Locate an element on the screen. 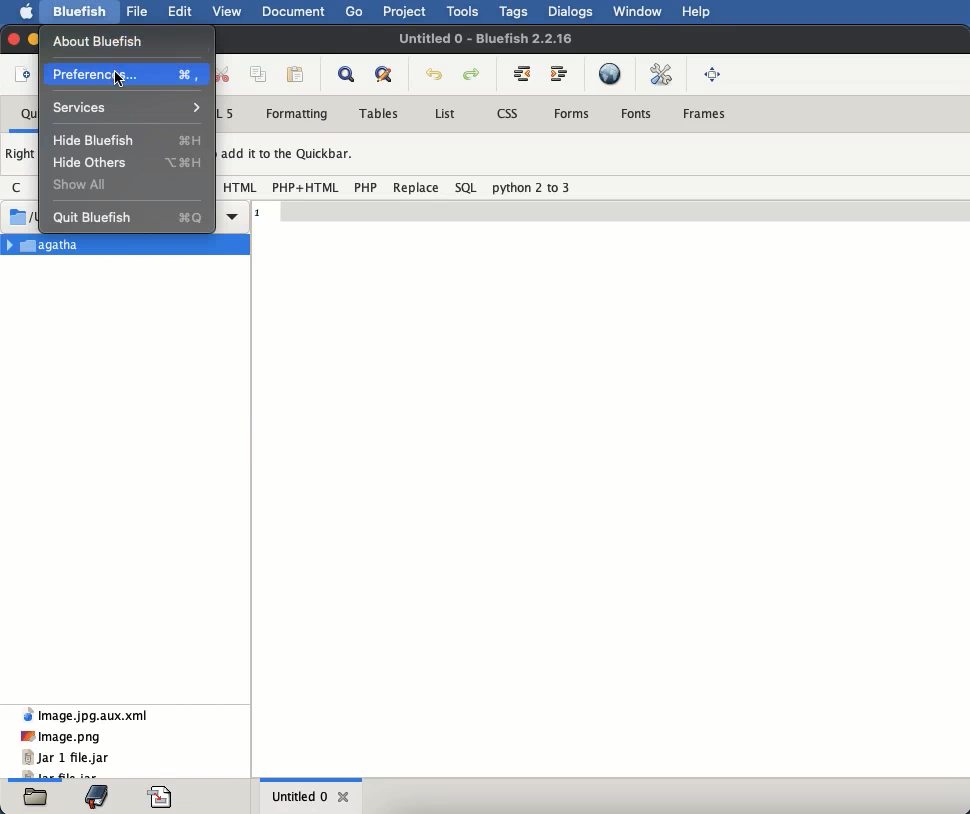 Image resolution: width=970 pixels, height=814 pixels. project is located at coordinates (407, 12).